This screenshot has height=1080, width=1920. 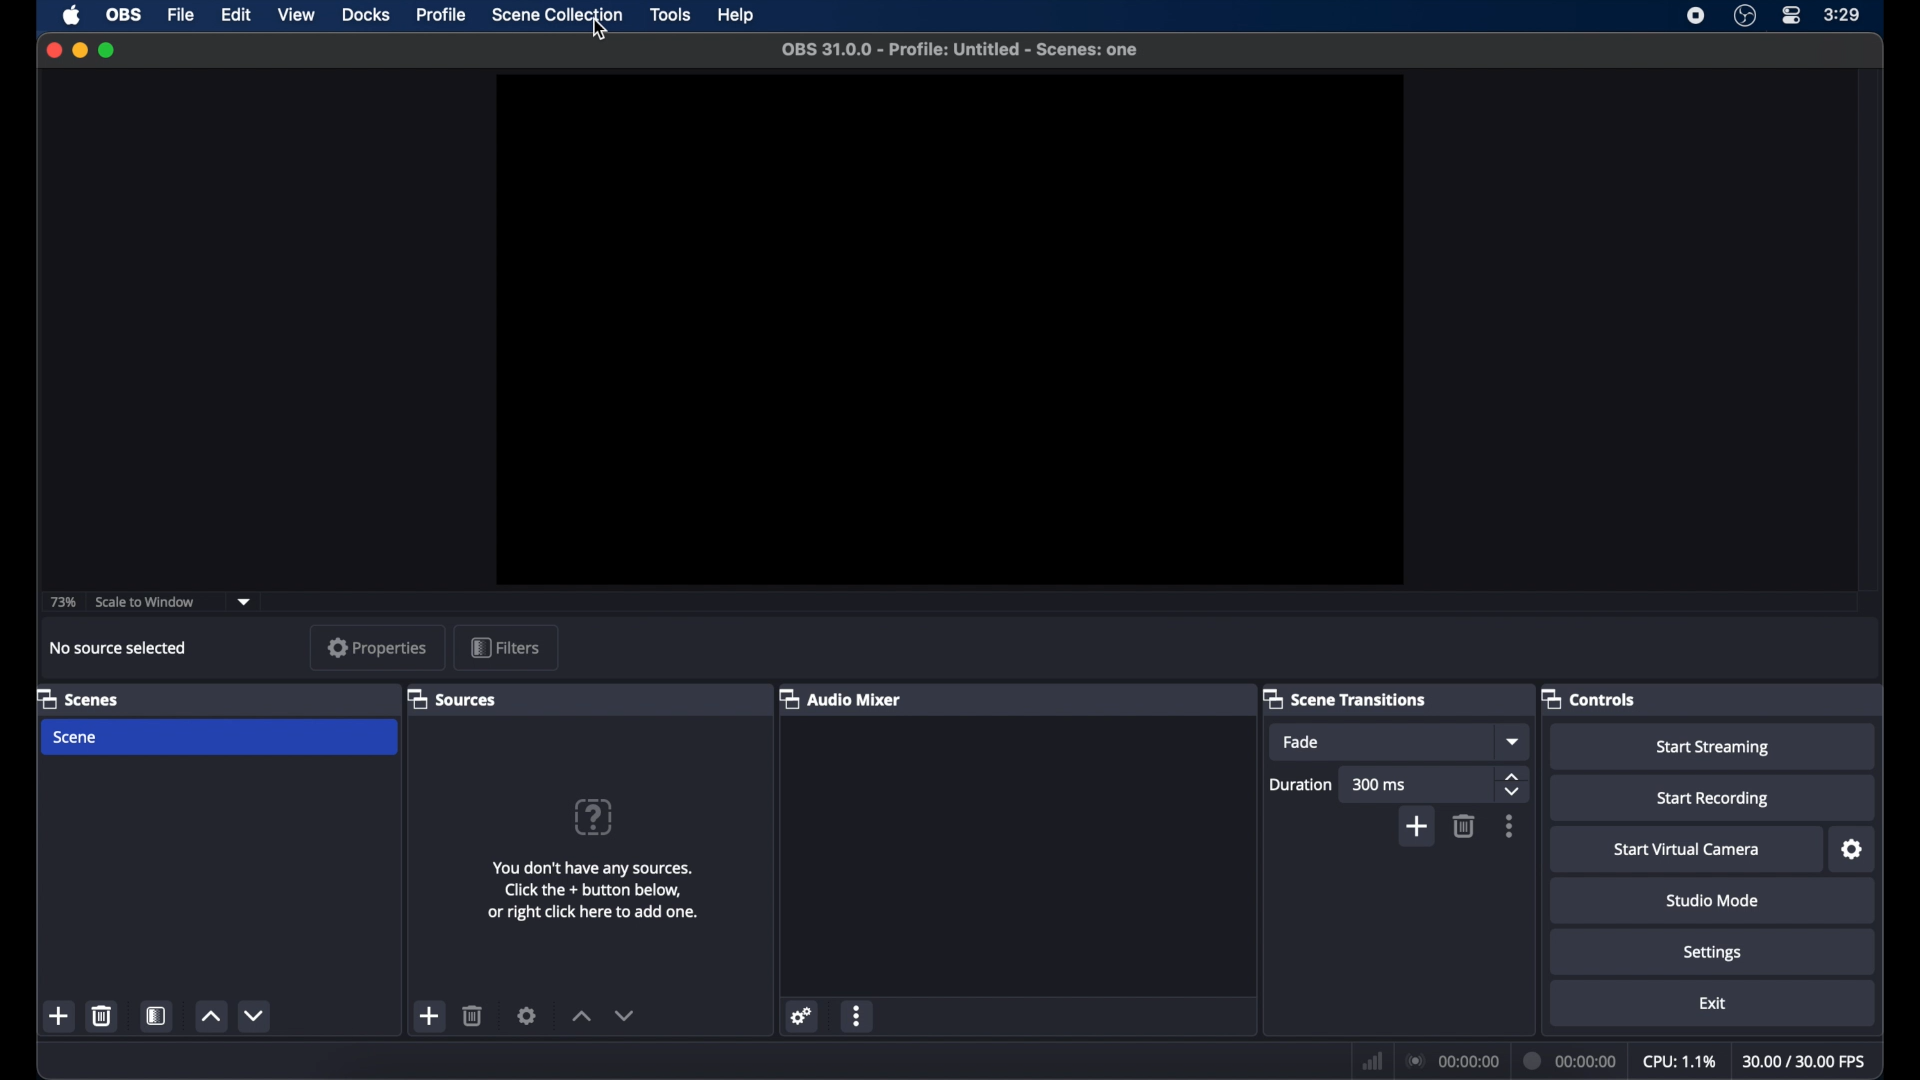 What do you see at coordinates (366, 15) in the screenshot?
I see `docks` at bounding box center [366, 15].